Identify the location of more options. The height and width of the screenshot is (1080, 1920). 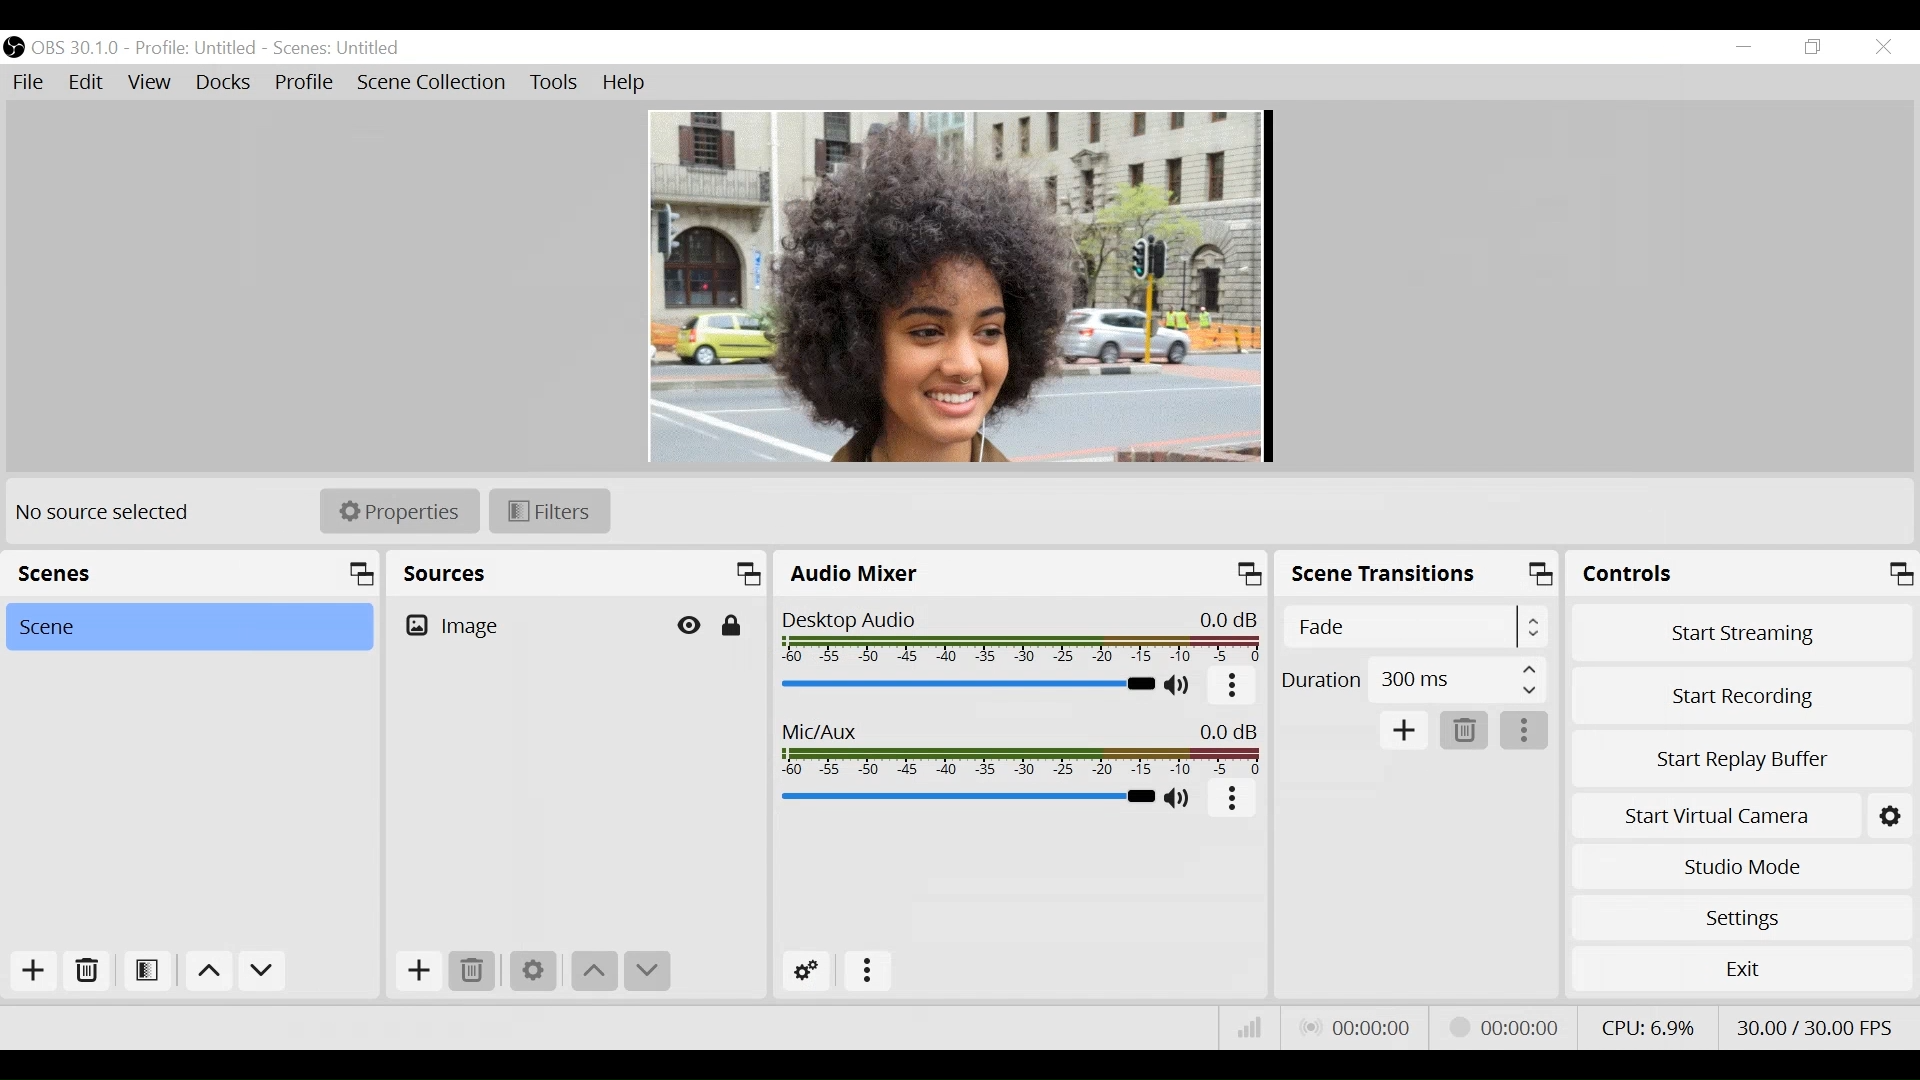
(1235, 685).